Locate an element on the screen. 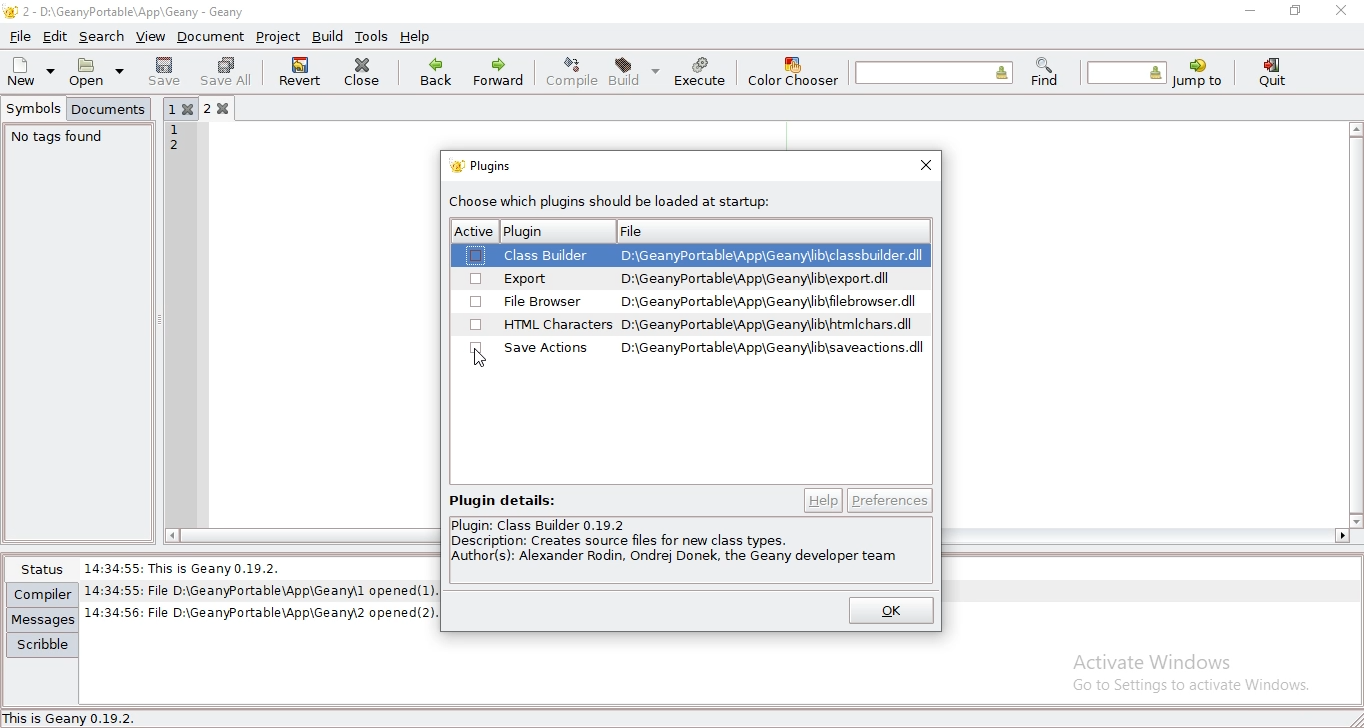  open is located at coordinates (91, 72).